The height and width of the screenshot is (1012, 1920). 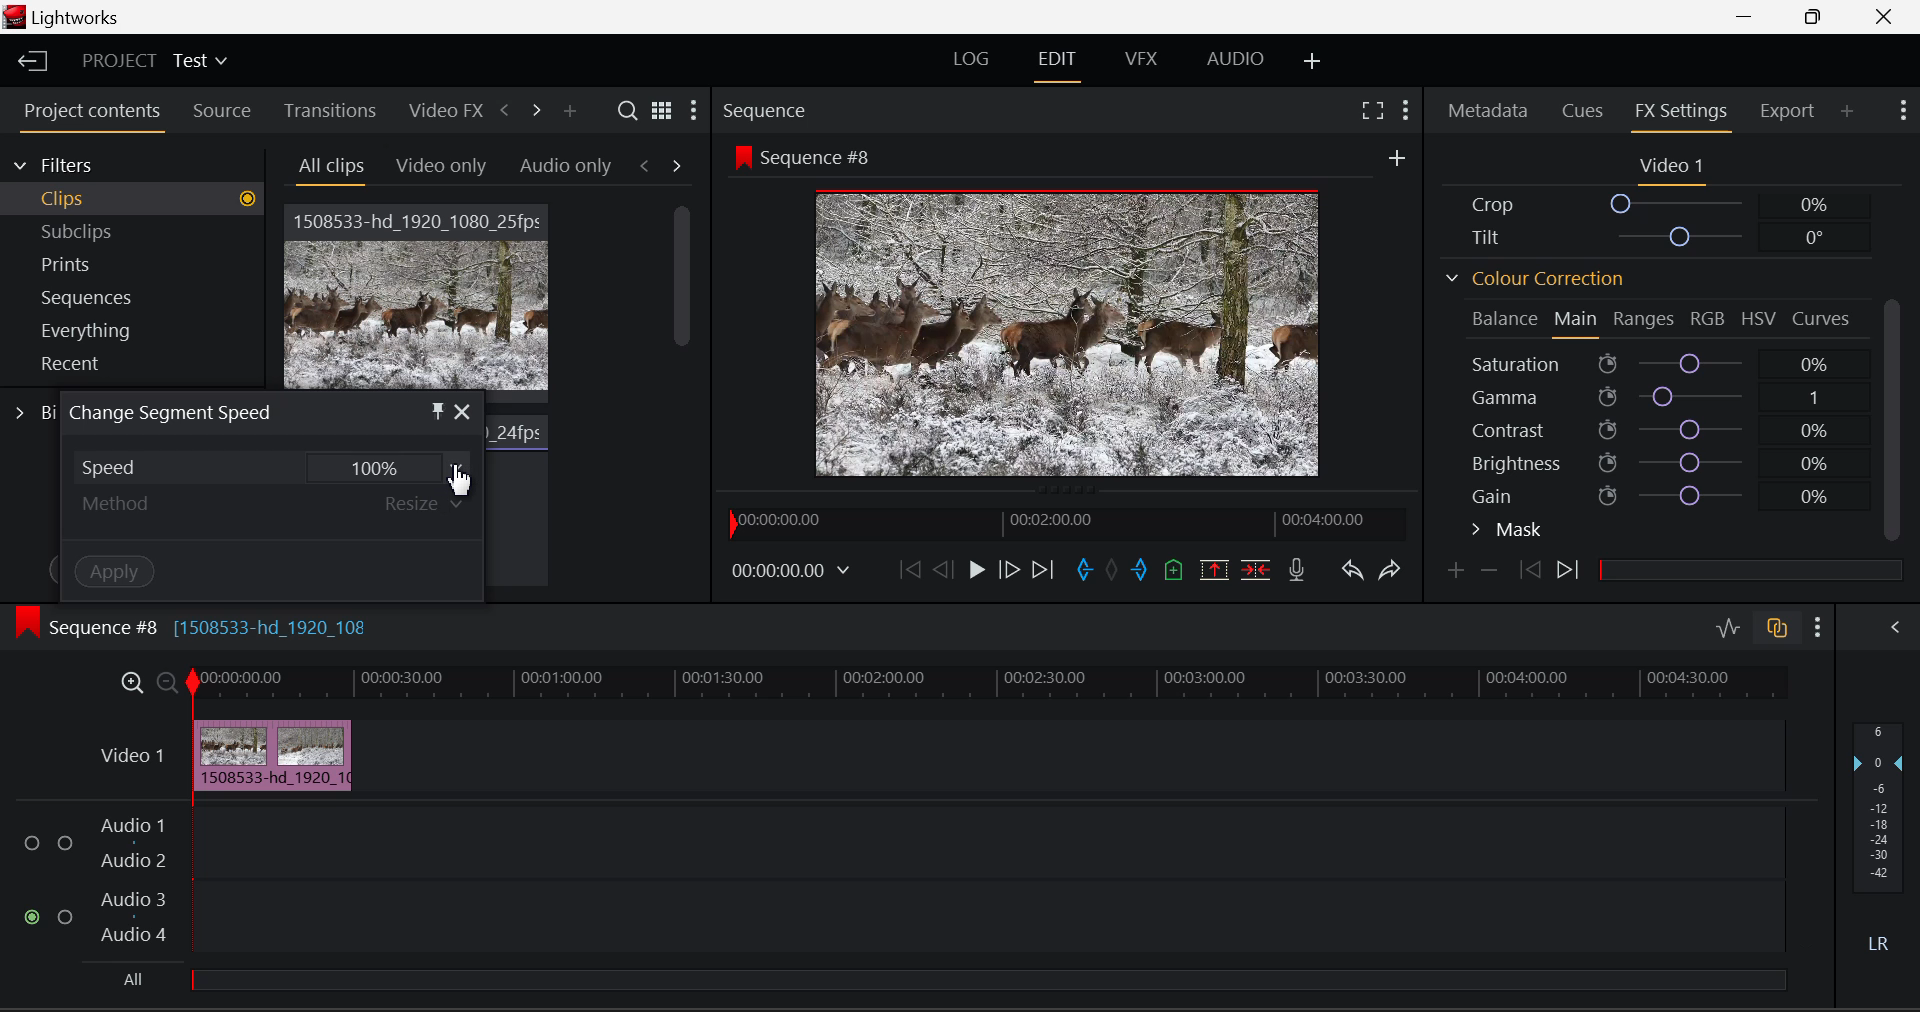 What do you see at coordinates (1312, 58) in the screenshot?
I see `Add Layouts` at bounding box center [1312, 58].